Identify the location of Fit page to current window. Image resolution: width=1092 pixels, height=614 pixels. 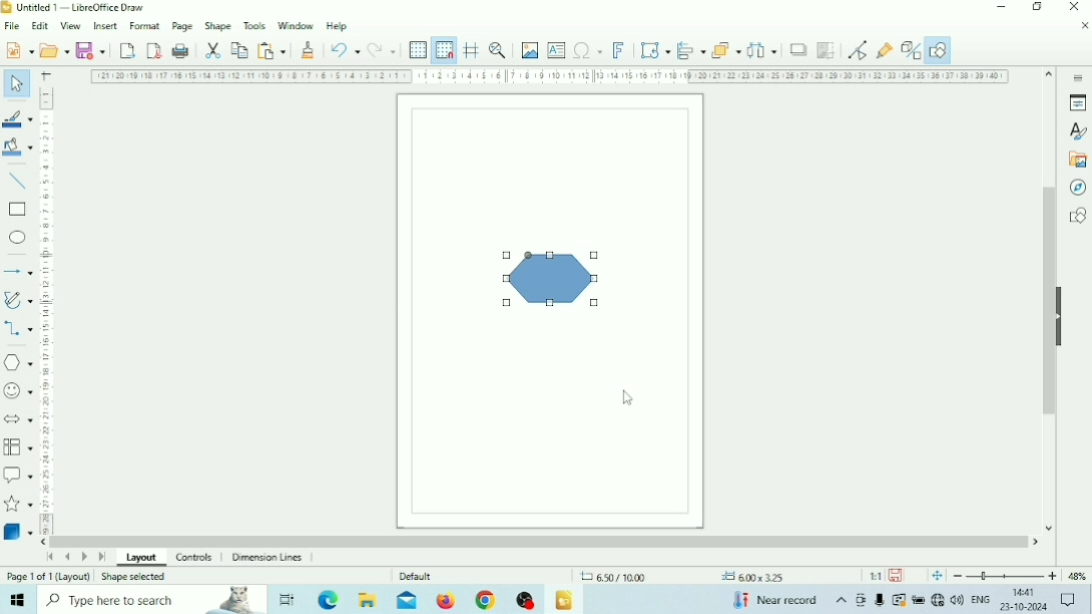
(937, 576).